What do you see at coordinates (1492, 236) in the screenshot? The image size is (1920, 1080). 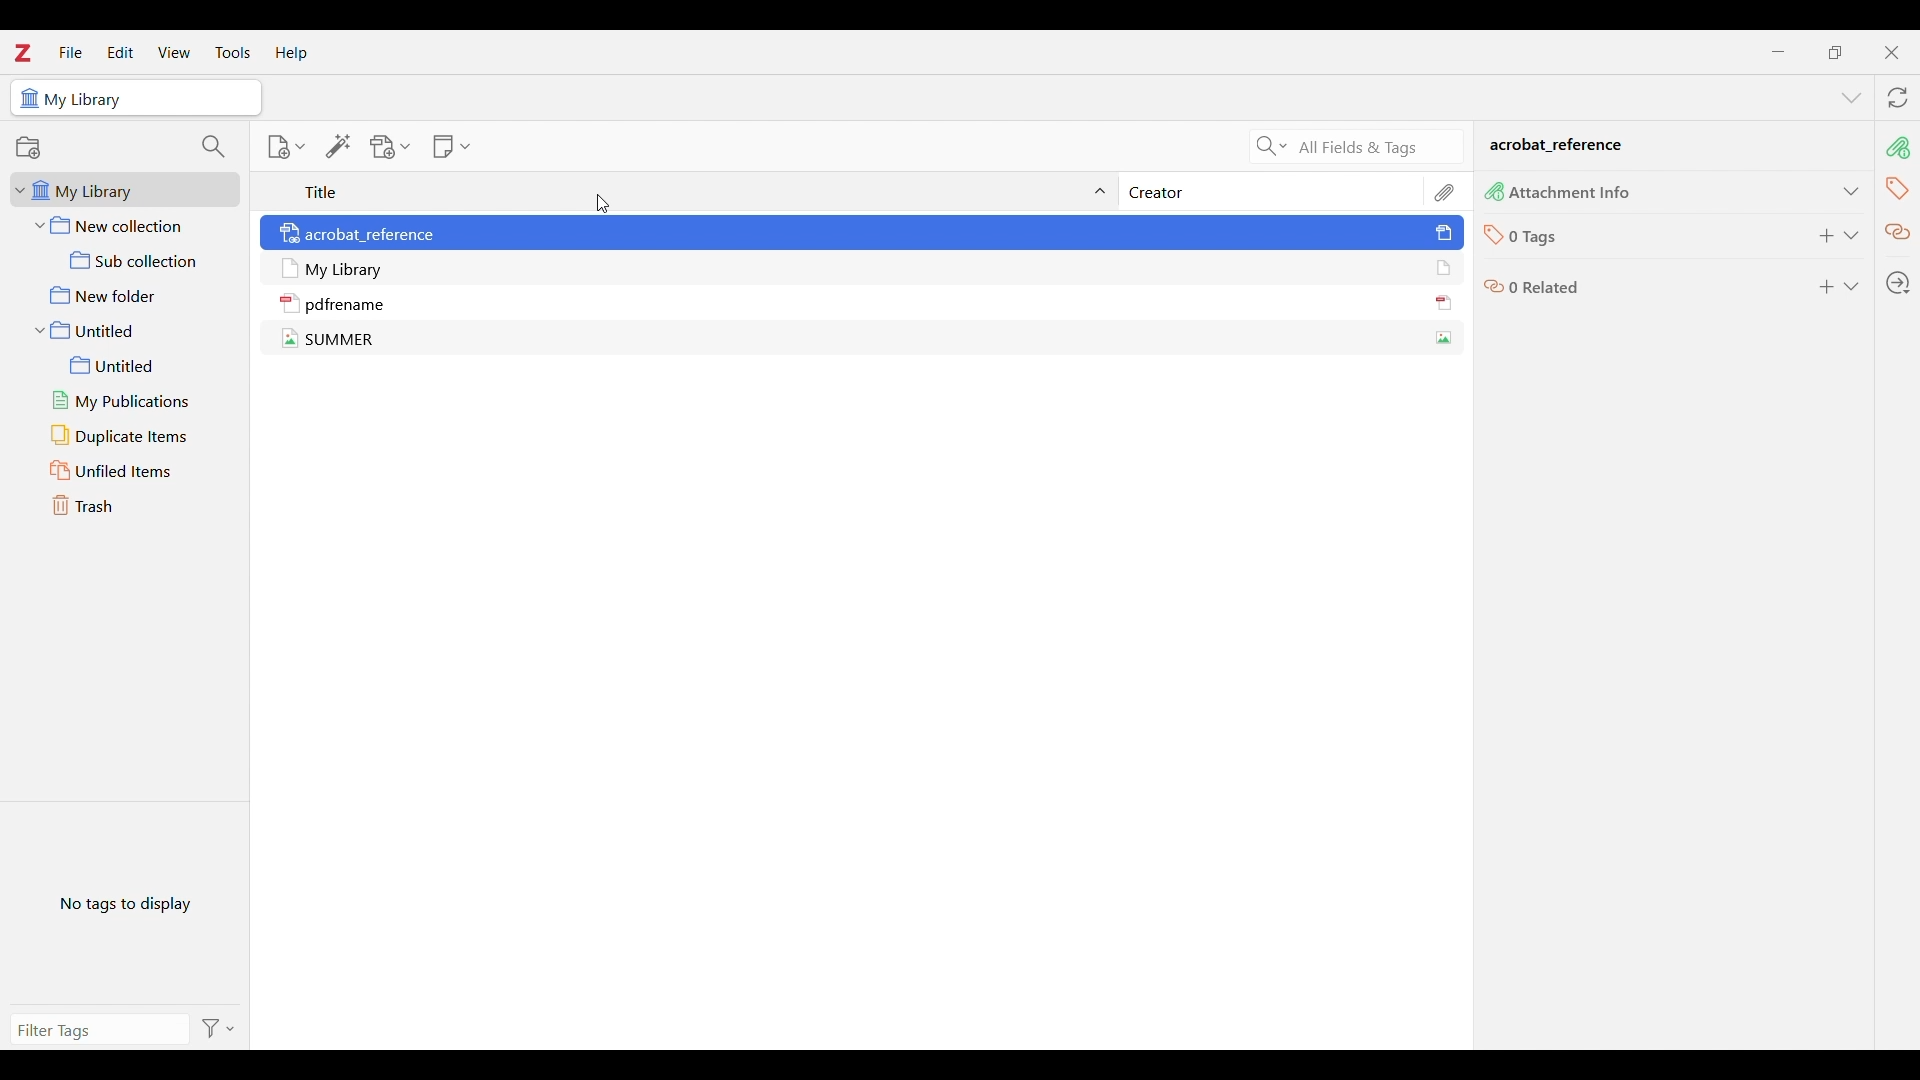 I see `icon` at bounding box center [1492, 236].